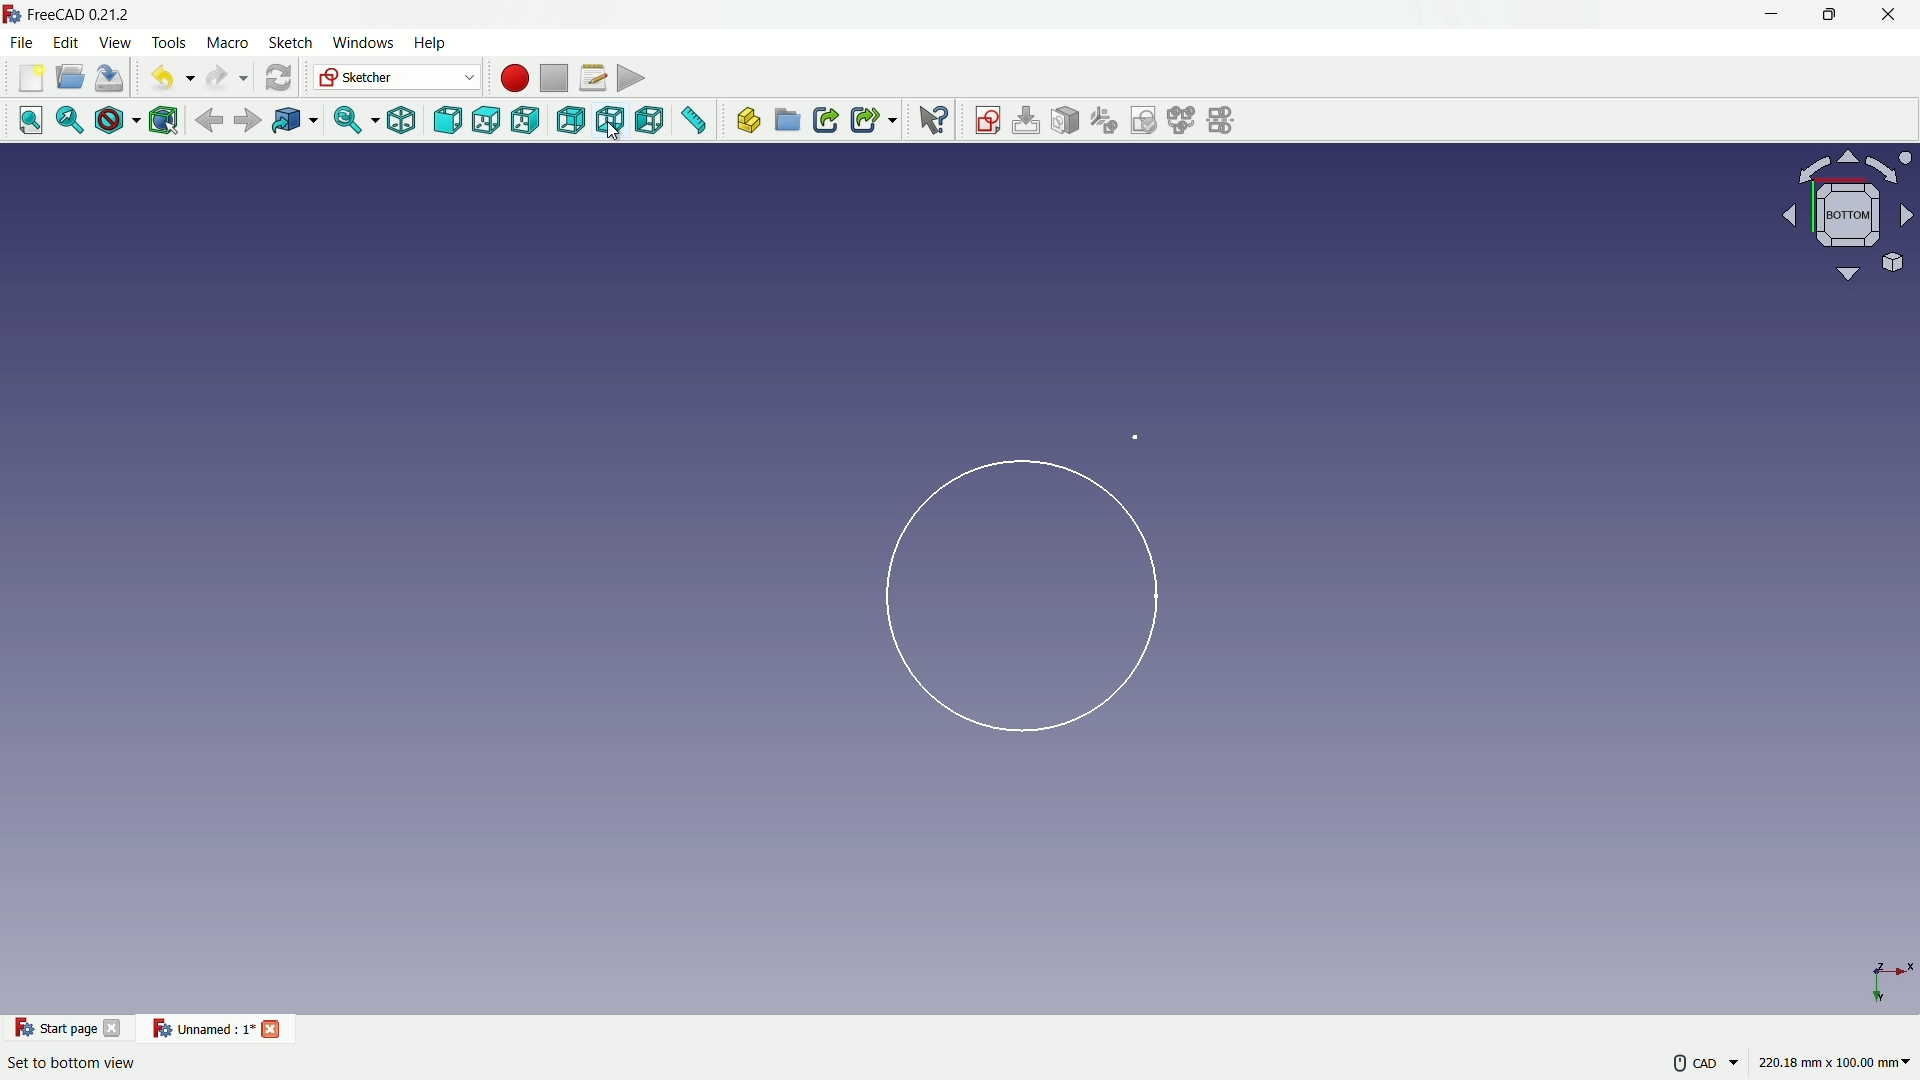 The image size is (1920, 1080). I want to click on close, so click(1891, 17).